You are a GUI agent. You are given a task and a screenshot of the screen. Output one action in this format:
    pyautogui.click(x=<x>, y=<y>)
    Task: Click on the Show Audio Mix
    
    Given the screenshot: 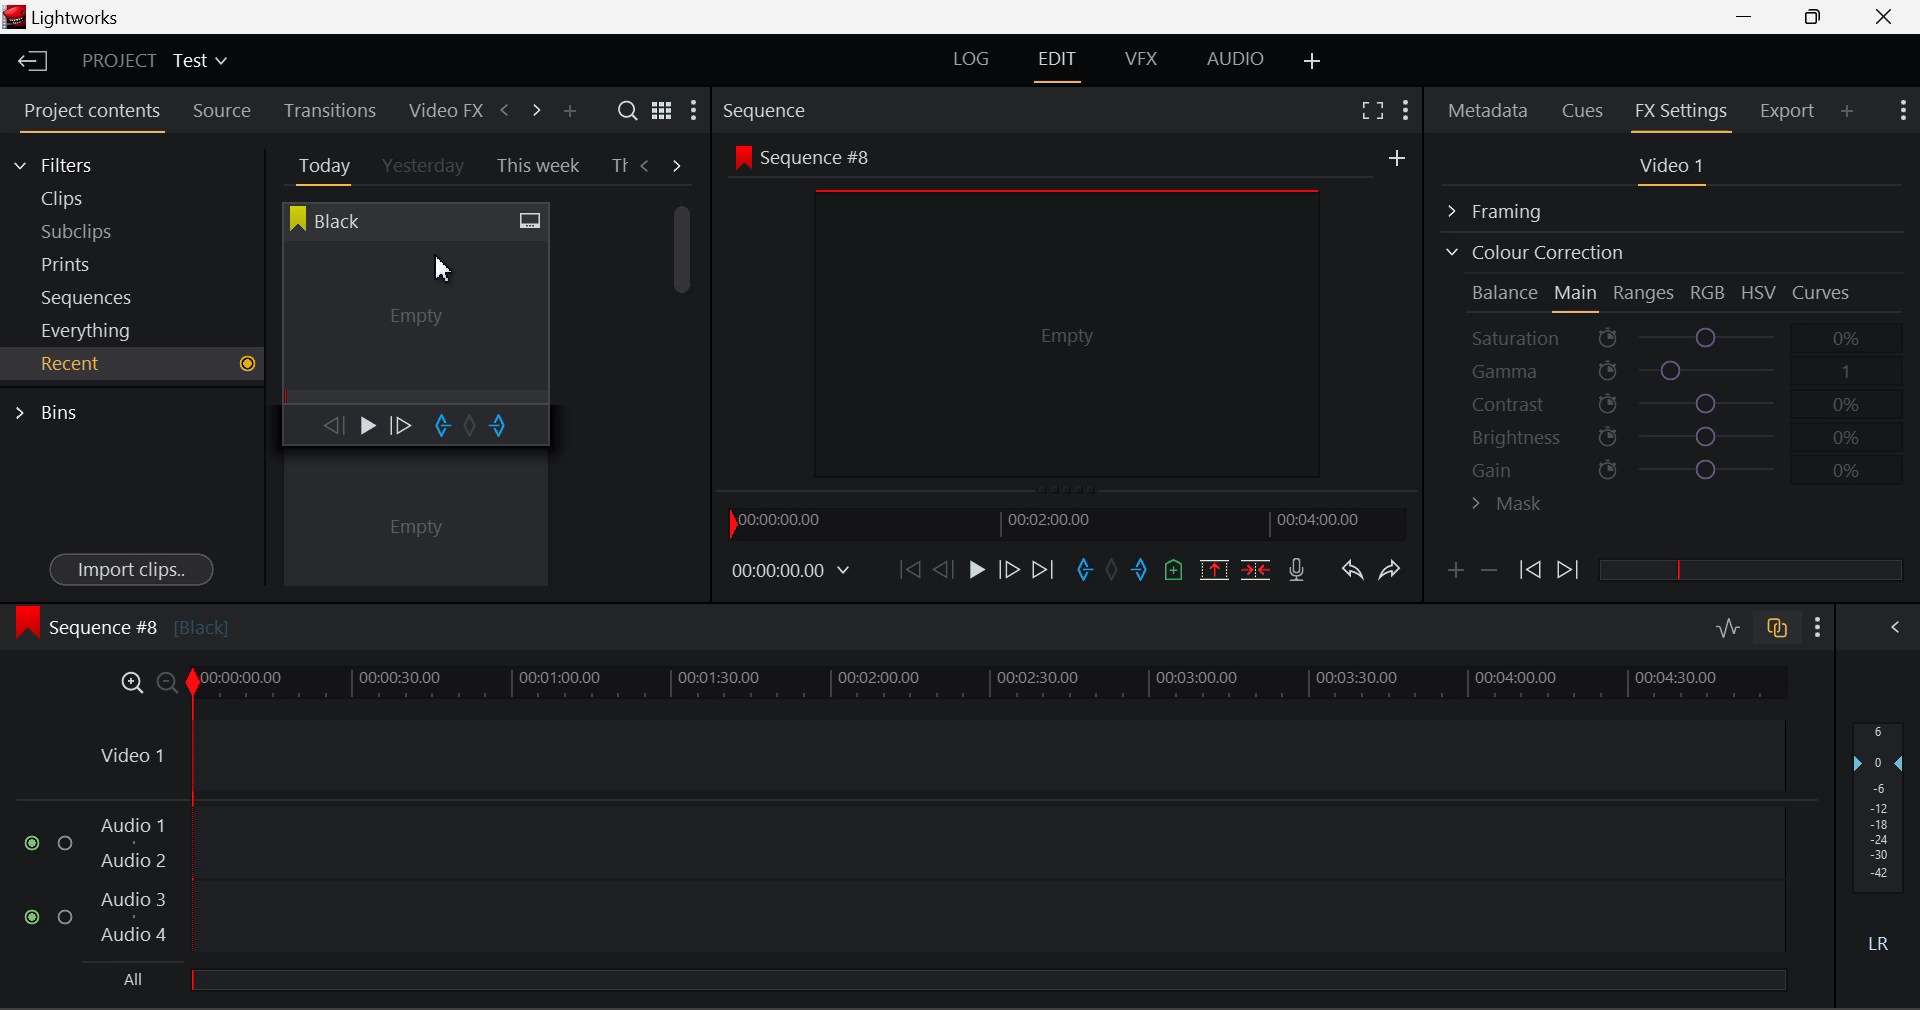 What is the action you would take?
    pyautogui.click(x=1897, y=625)
    